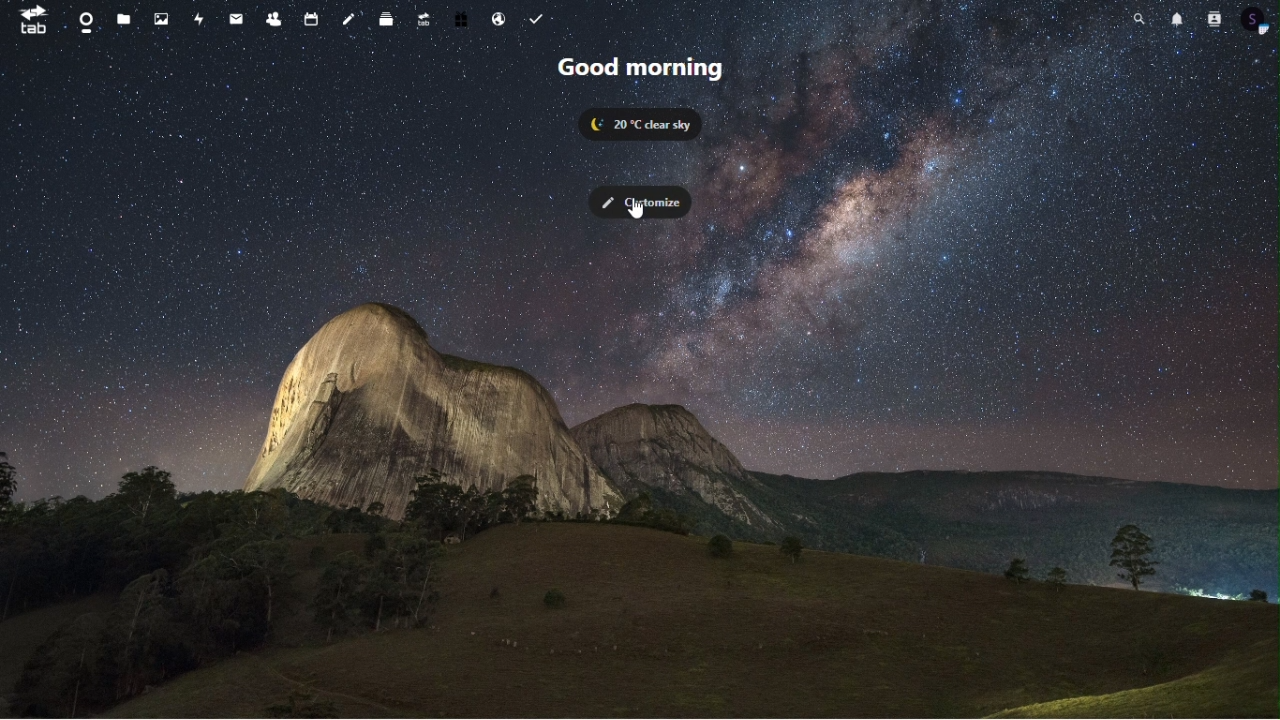 This screenshot has height=720, width=1280. I want to click on cursor, so click(636, 209).